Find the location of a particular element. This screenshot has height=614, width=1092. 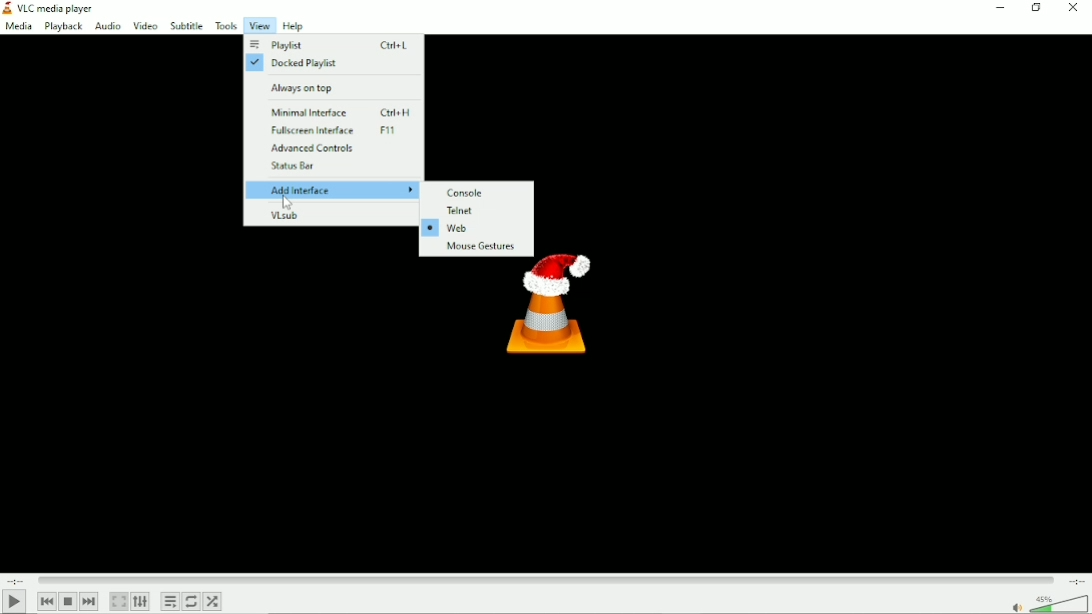

Total duration is located at coordinates (1076, 582).